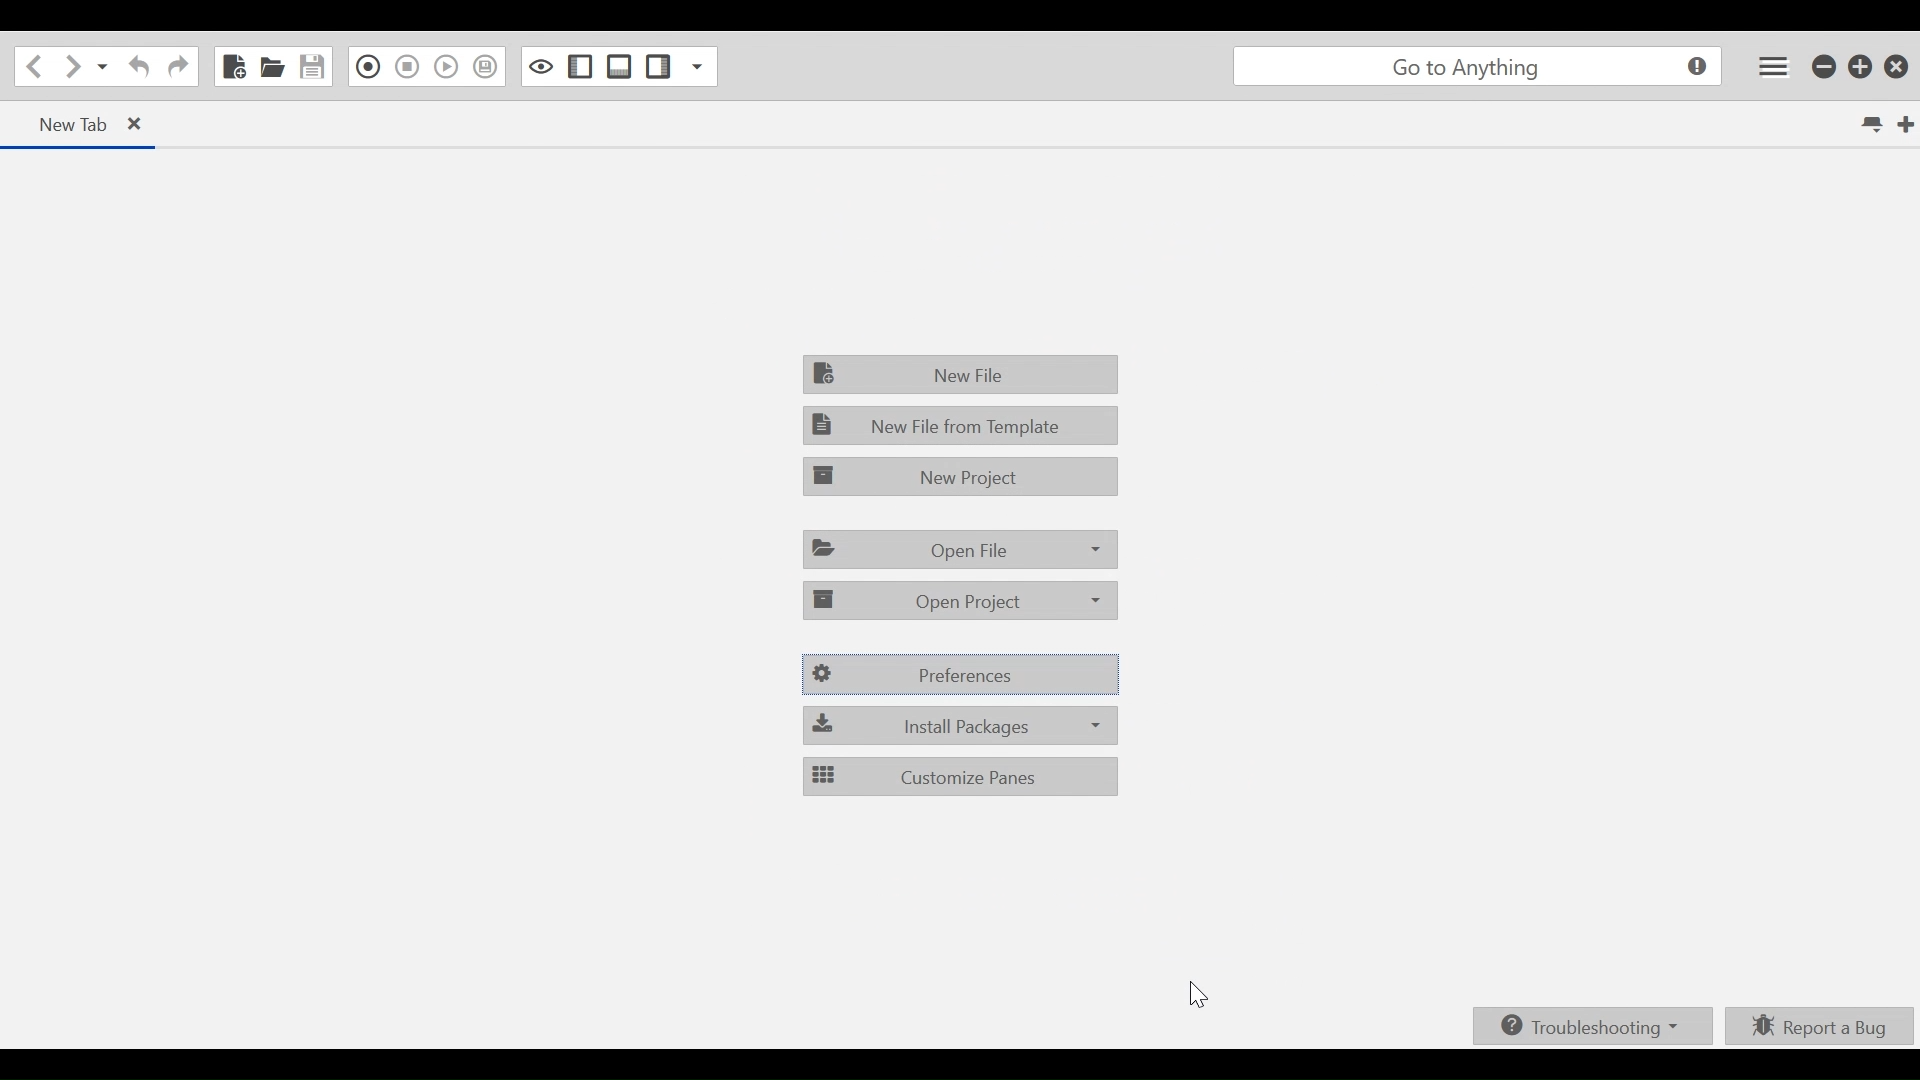  Describe the element at coordinates (695, 67) in the screenshot. I see `Show Specific Sidebar` at that location.